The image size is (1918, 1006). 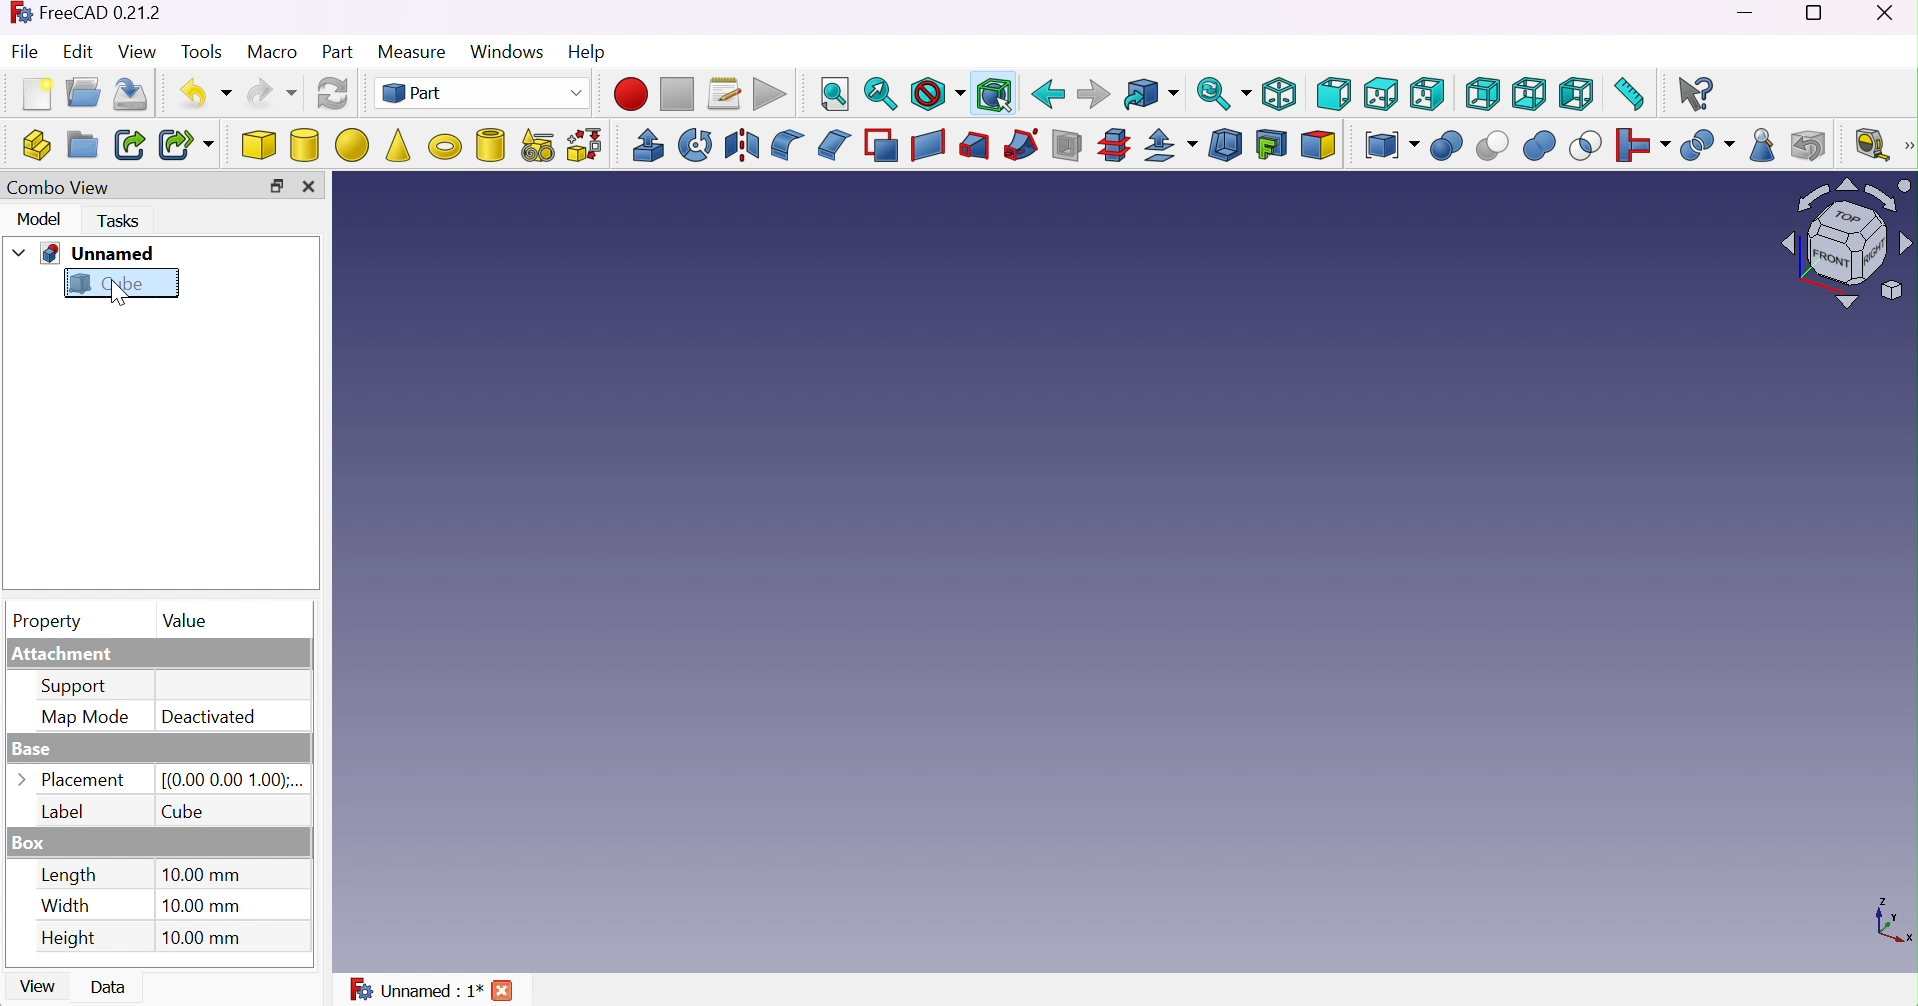 I want to click on Open, so click(x=83, y=93).